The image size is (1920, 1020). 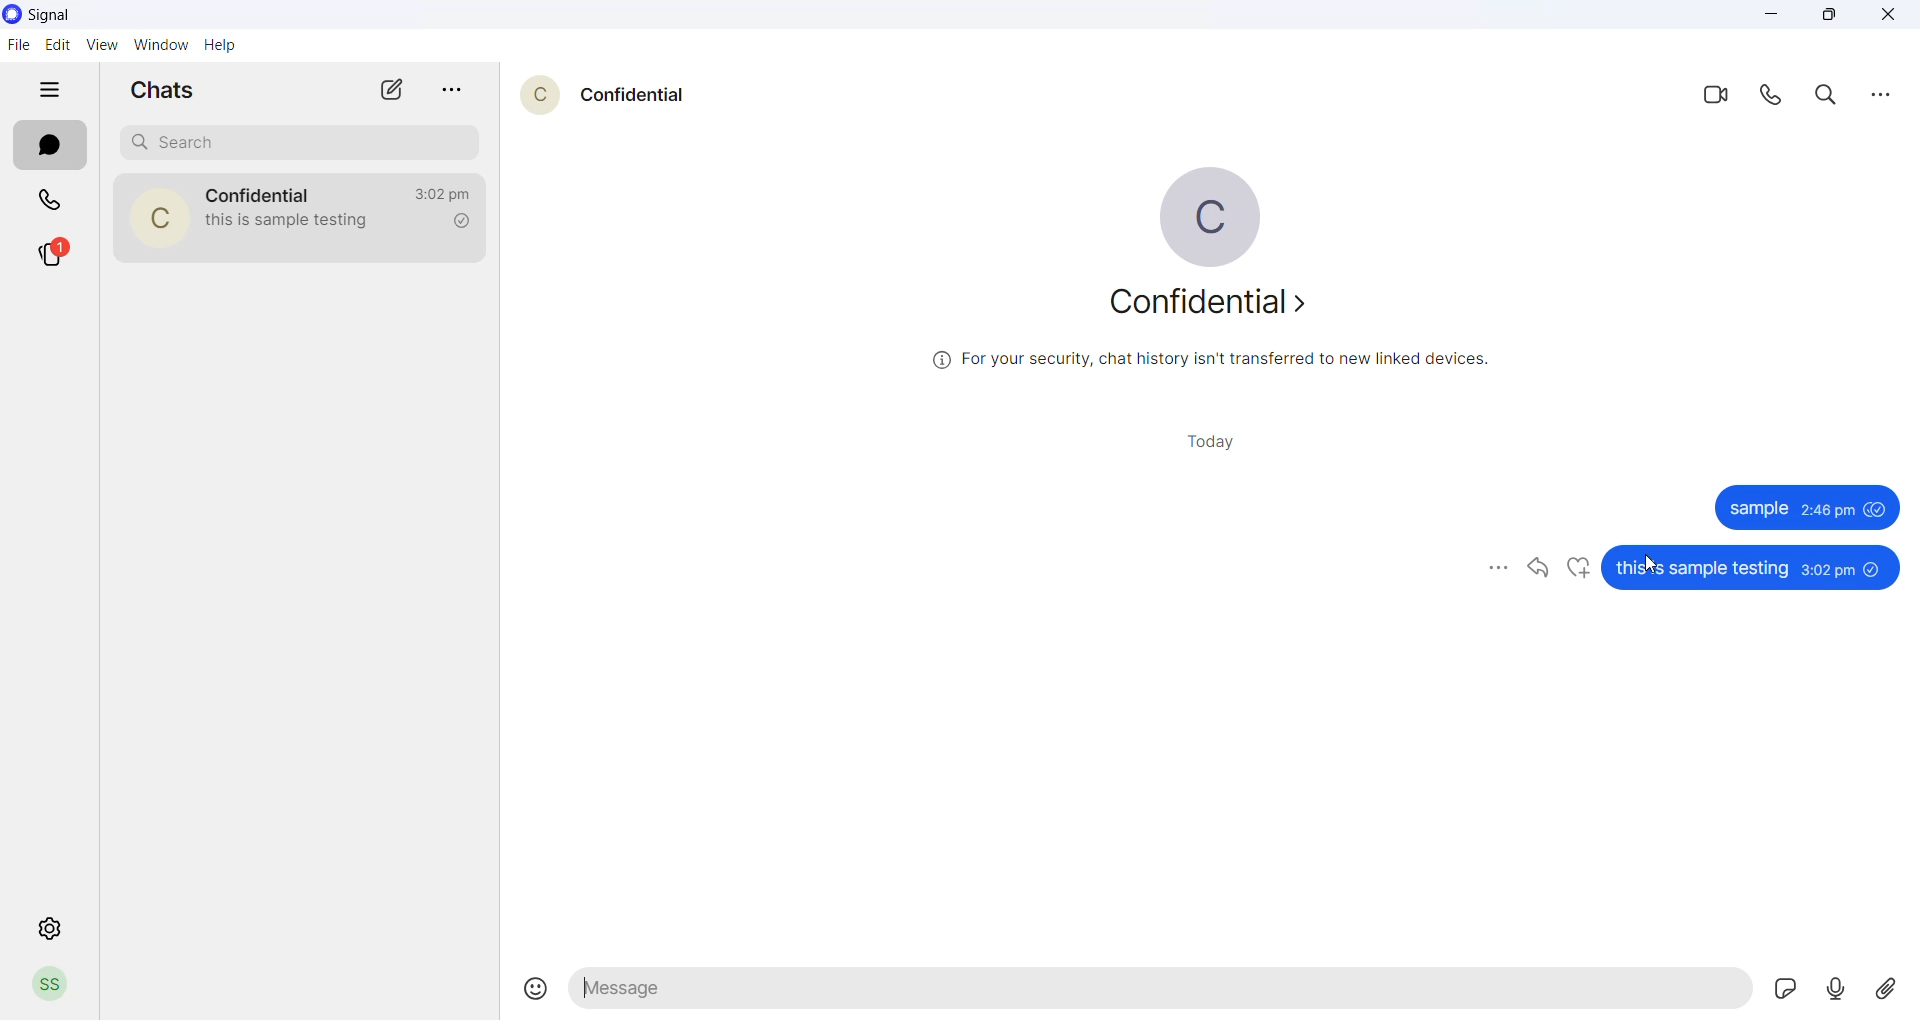 What do you see at coordinates (1491, 569) in the screenshot?
I see `options` at bounding box center [1491, 569].